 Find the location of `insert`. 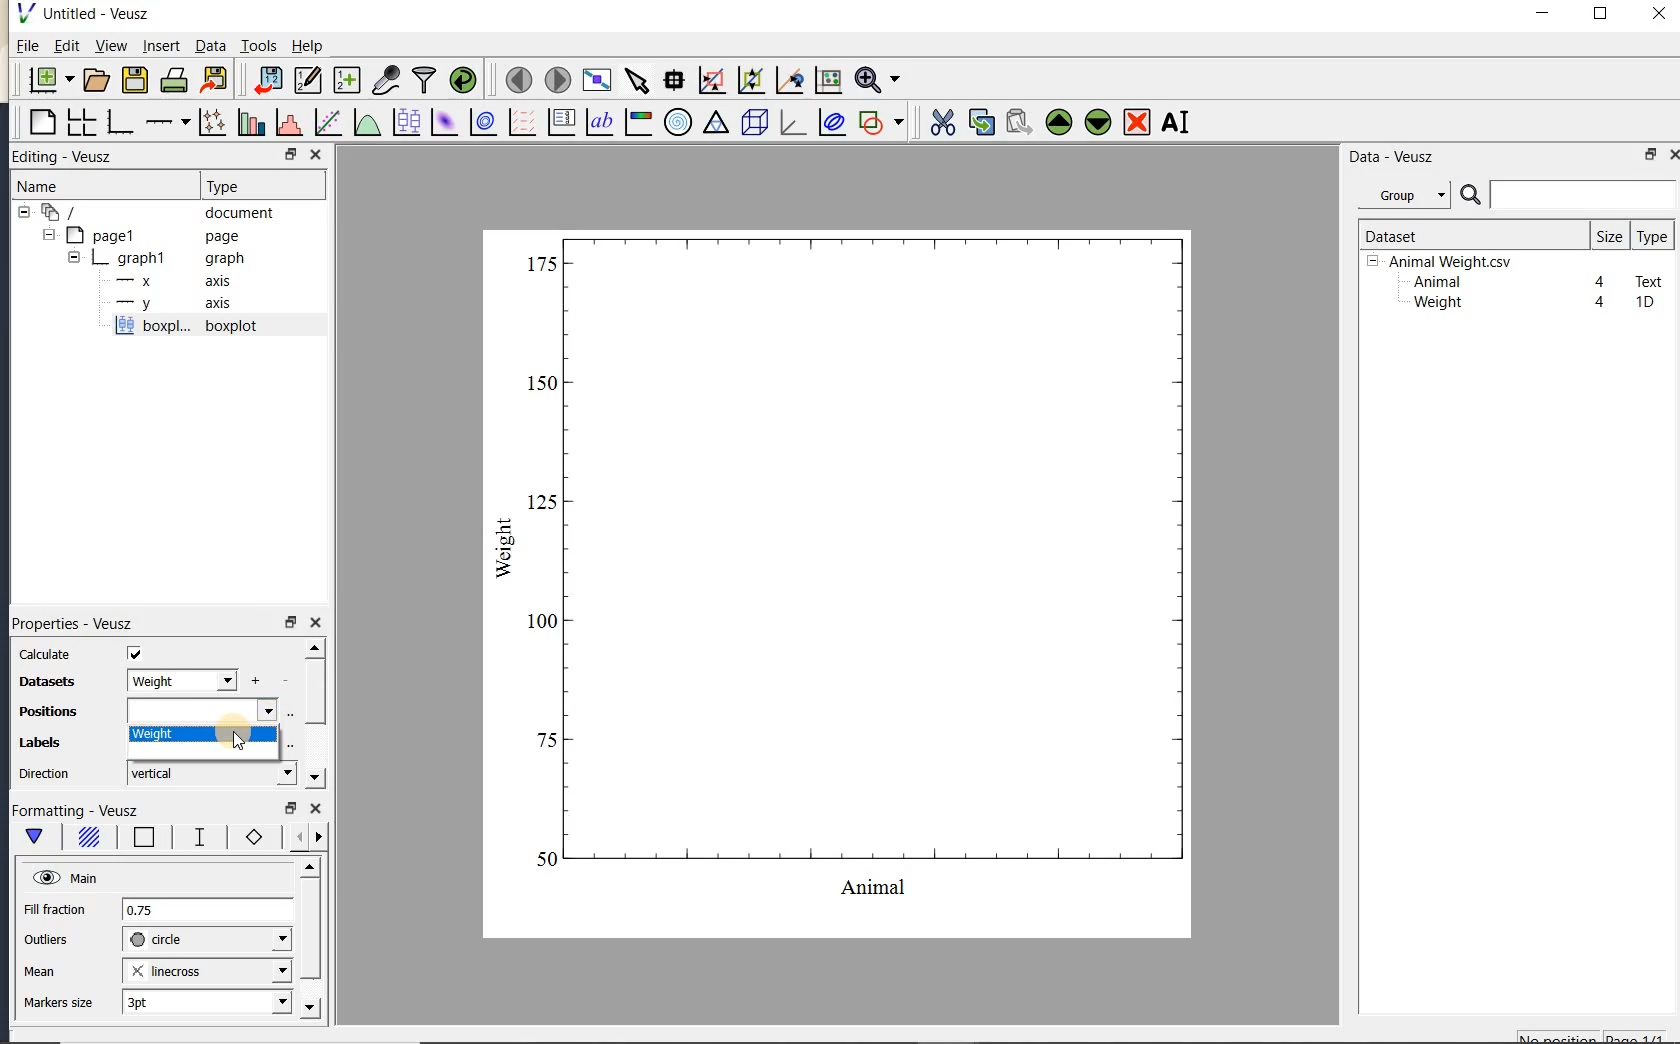

insert is located at coordinates (161, 45).